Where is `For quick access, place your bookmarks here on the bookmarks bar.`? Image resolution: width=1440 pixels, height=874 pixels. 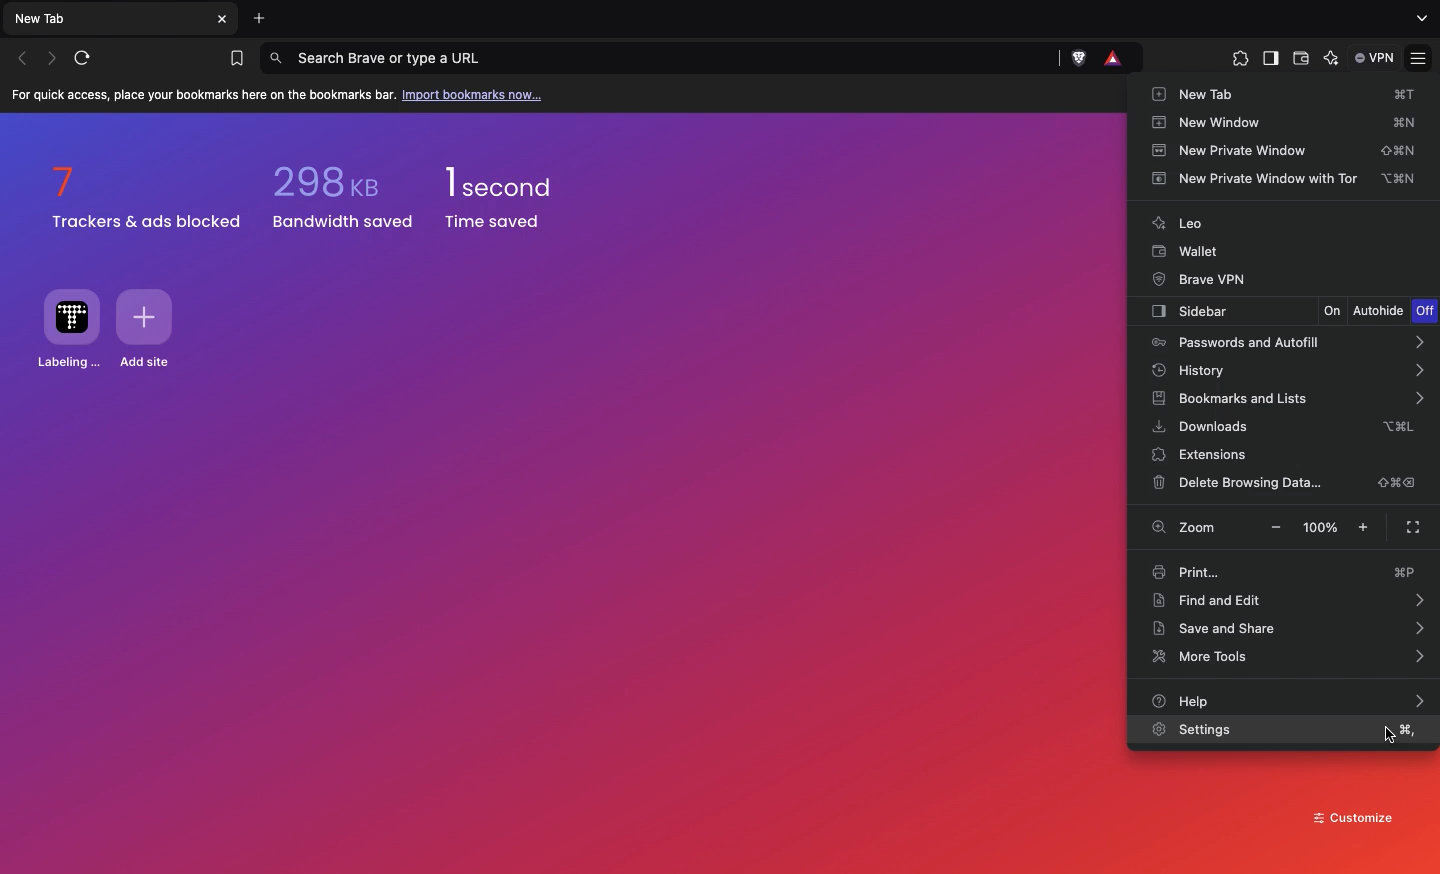 For quick access, place your bookmarks here on the bookmarks bar. is located at coordinates (200, 95).